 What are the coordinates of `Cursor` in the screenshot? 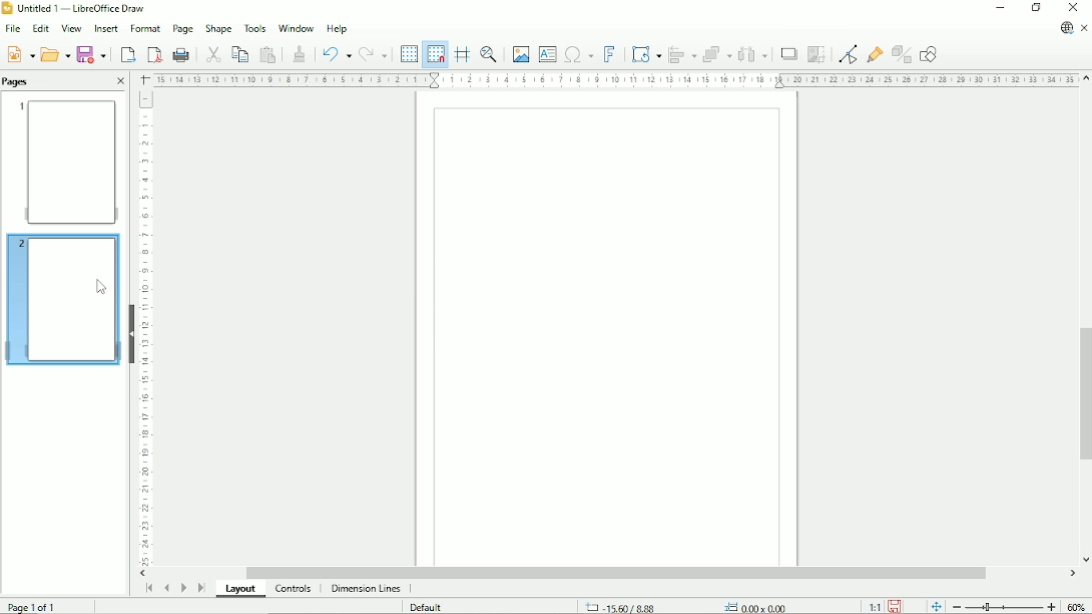 It's located at (102, 288).